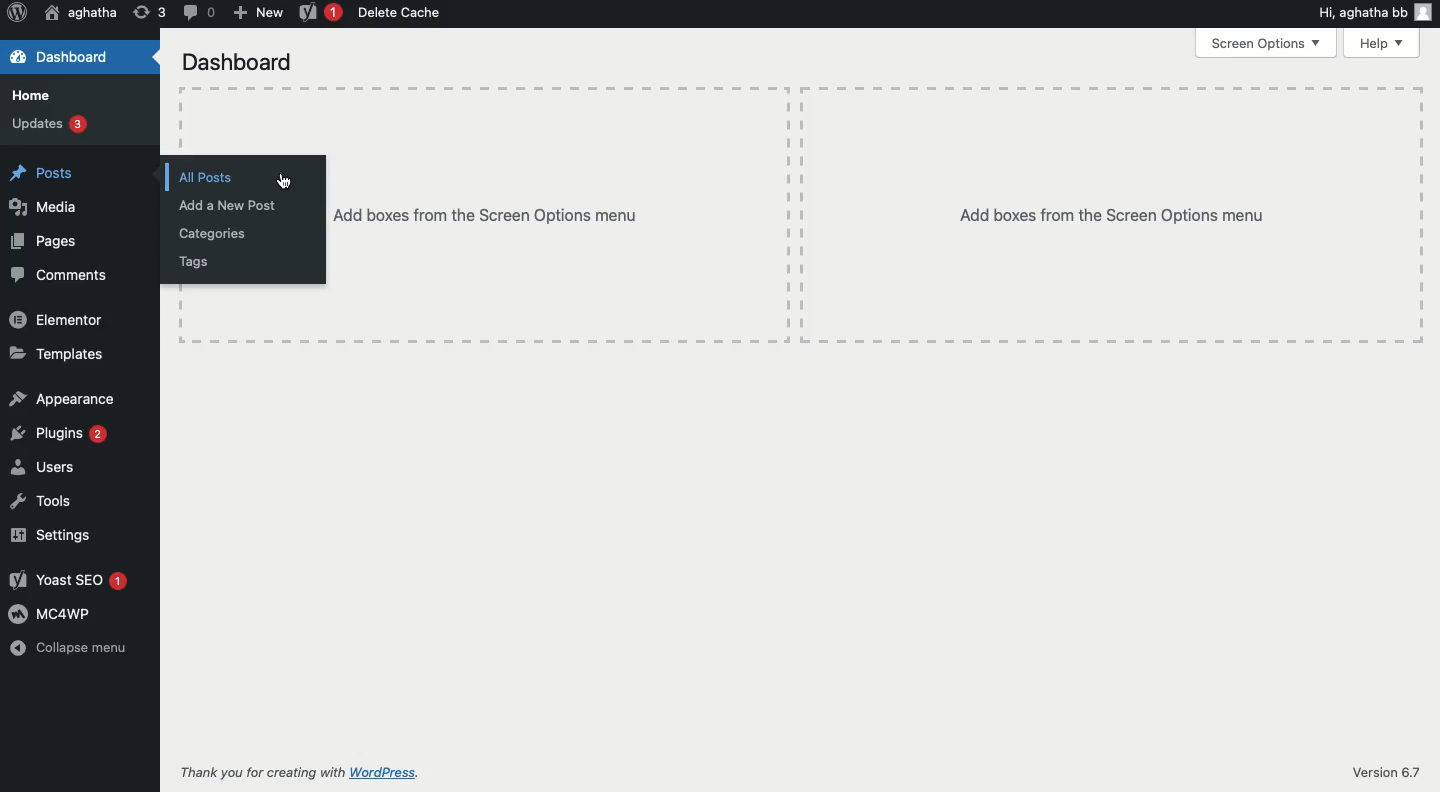 This screenshot has width=1440, height=792. What do you see at coordinates (44, 502) in the screenshot?
I see `Tools` at bounding box center [44, 502].